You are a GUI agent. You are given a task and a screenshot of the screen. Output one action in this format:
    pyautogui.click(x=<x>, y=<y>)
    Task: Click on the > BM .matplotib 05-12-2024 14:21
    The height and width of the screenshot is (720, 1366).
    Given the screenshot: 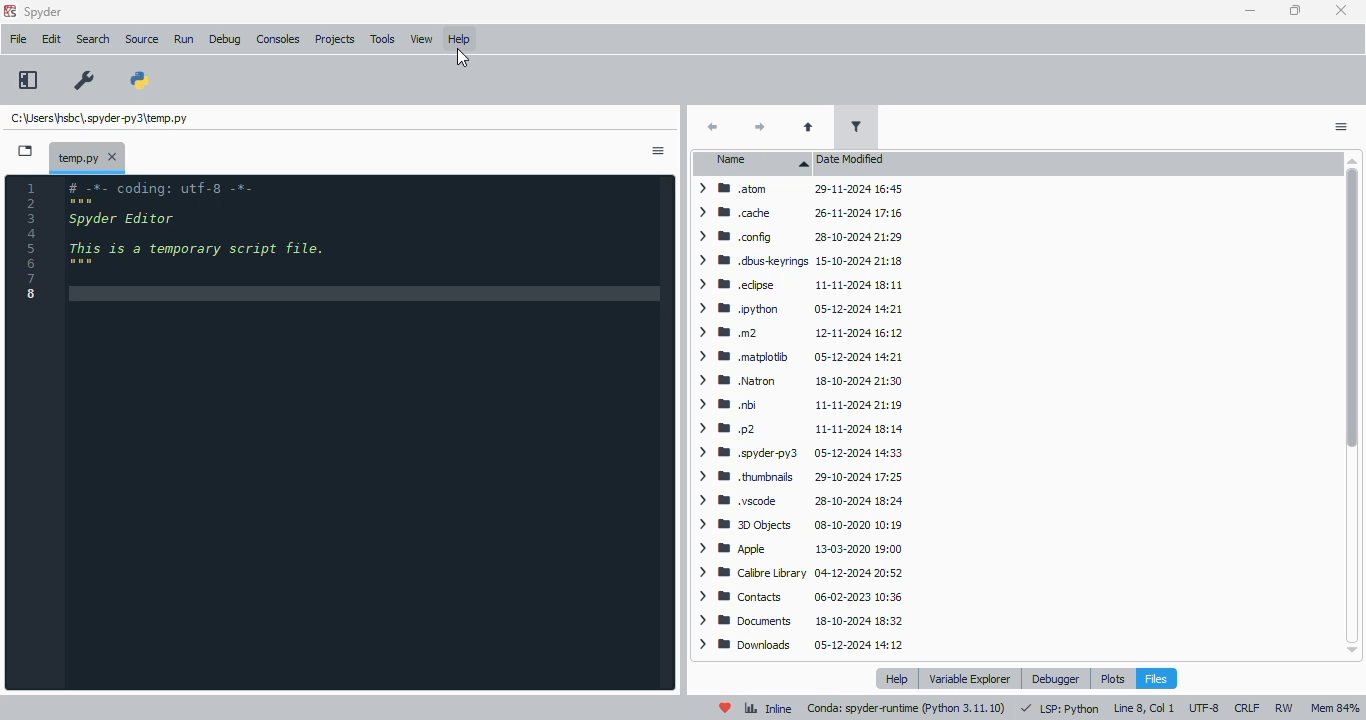 What is the action you would take?
    pyautogui.click(x=797, y=355)
    